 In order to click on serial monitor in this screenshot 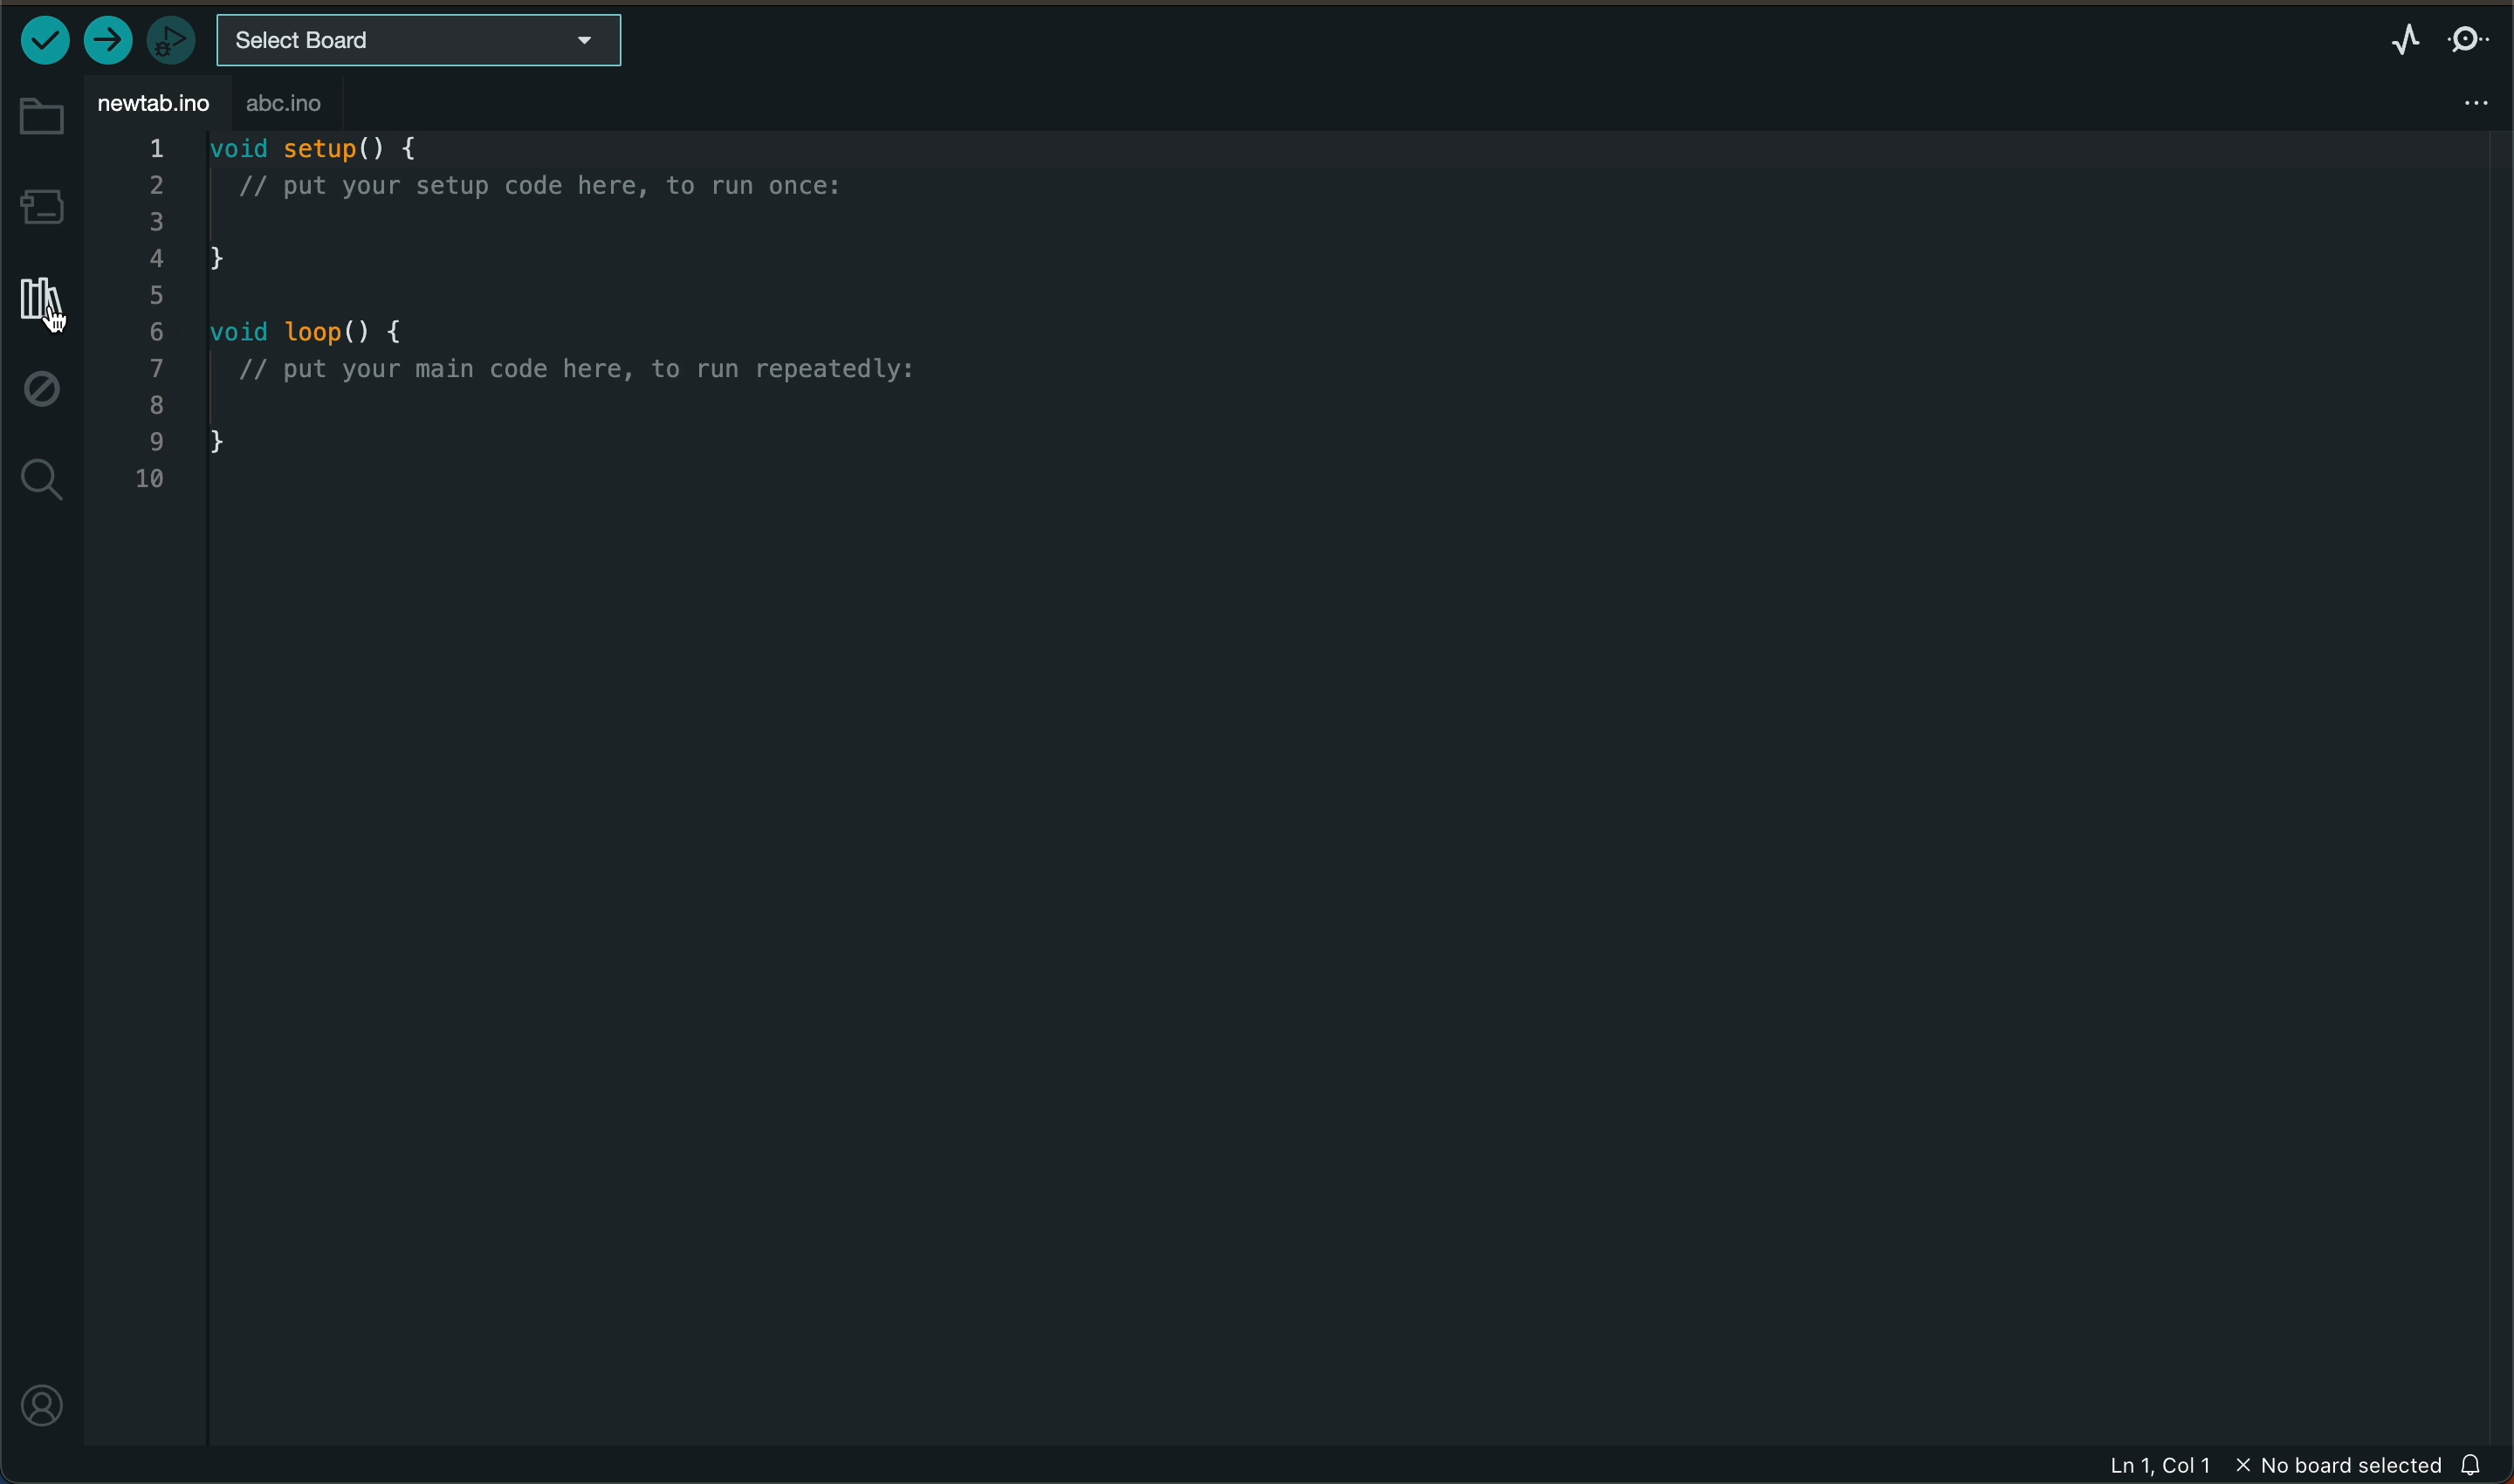, I will do `click(2470, 40)`.